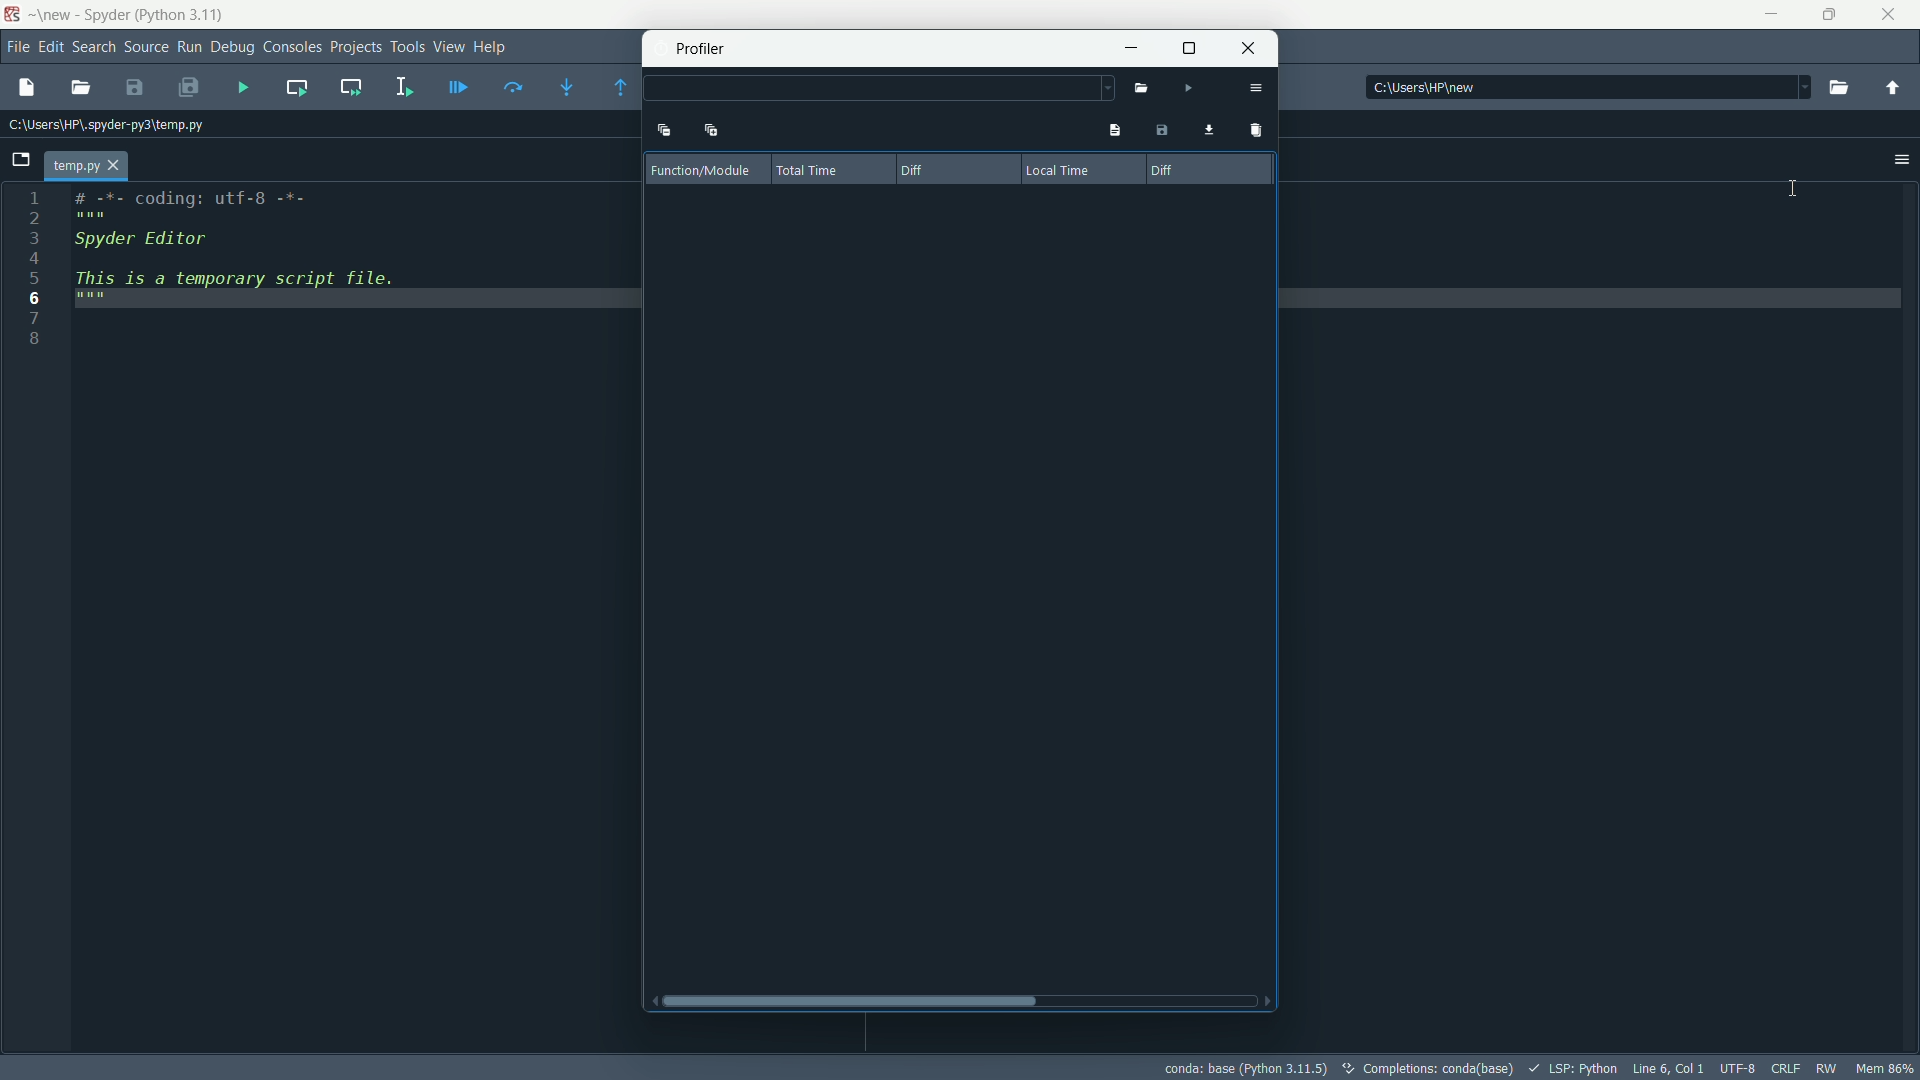 The width and height of the screenshot is (1920, 1080). I want to click on #-*- coding: utf-8 -*-, so click(188, 206).